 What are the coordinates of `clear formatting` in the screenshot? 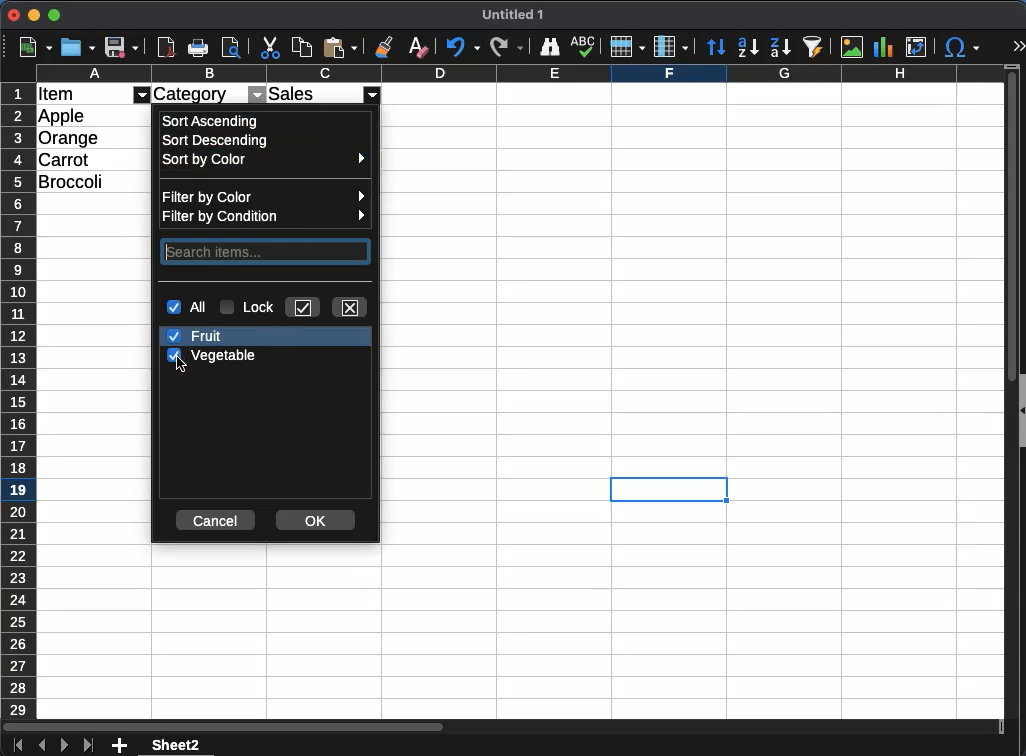 It's located at (415, 47).